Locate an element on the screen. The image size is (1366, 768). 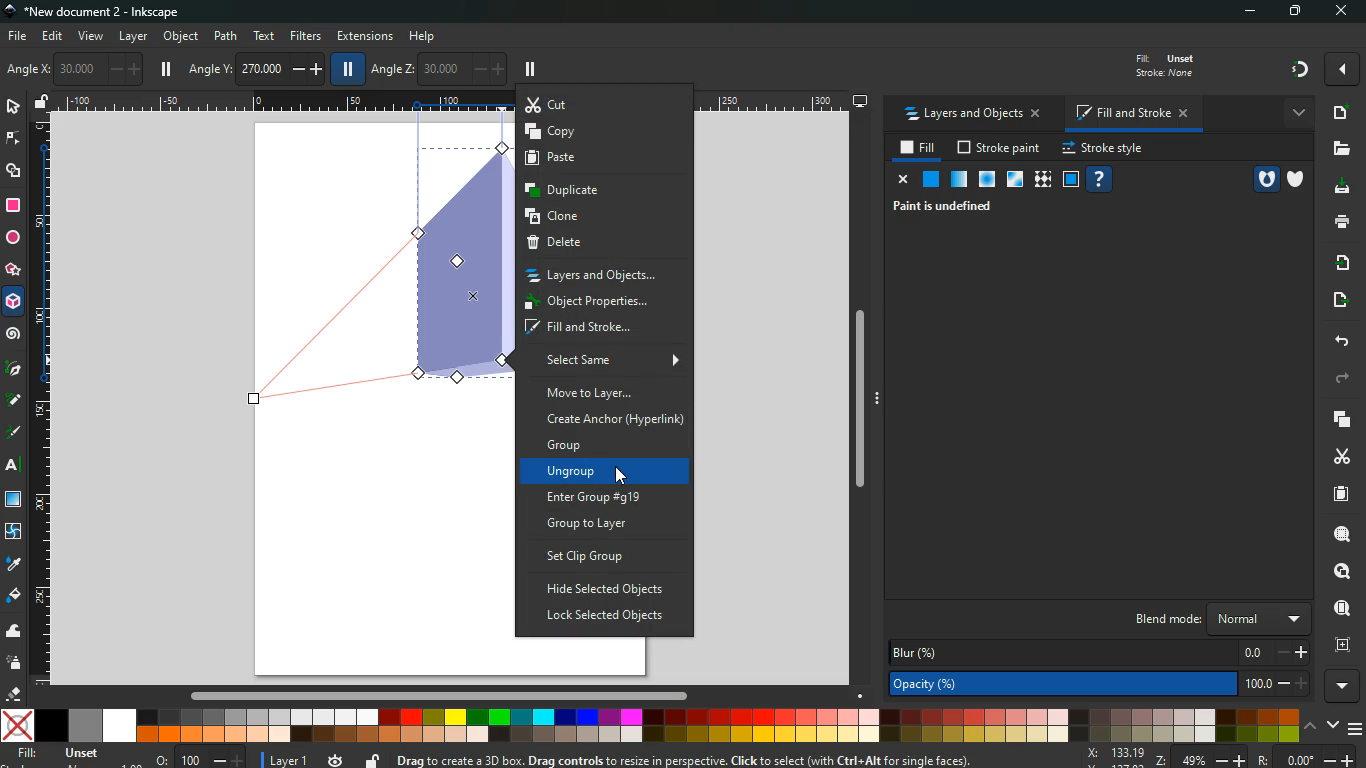
menu is located at coordinates (1357, 729).